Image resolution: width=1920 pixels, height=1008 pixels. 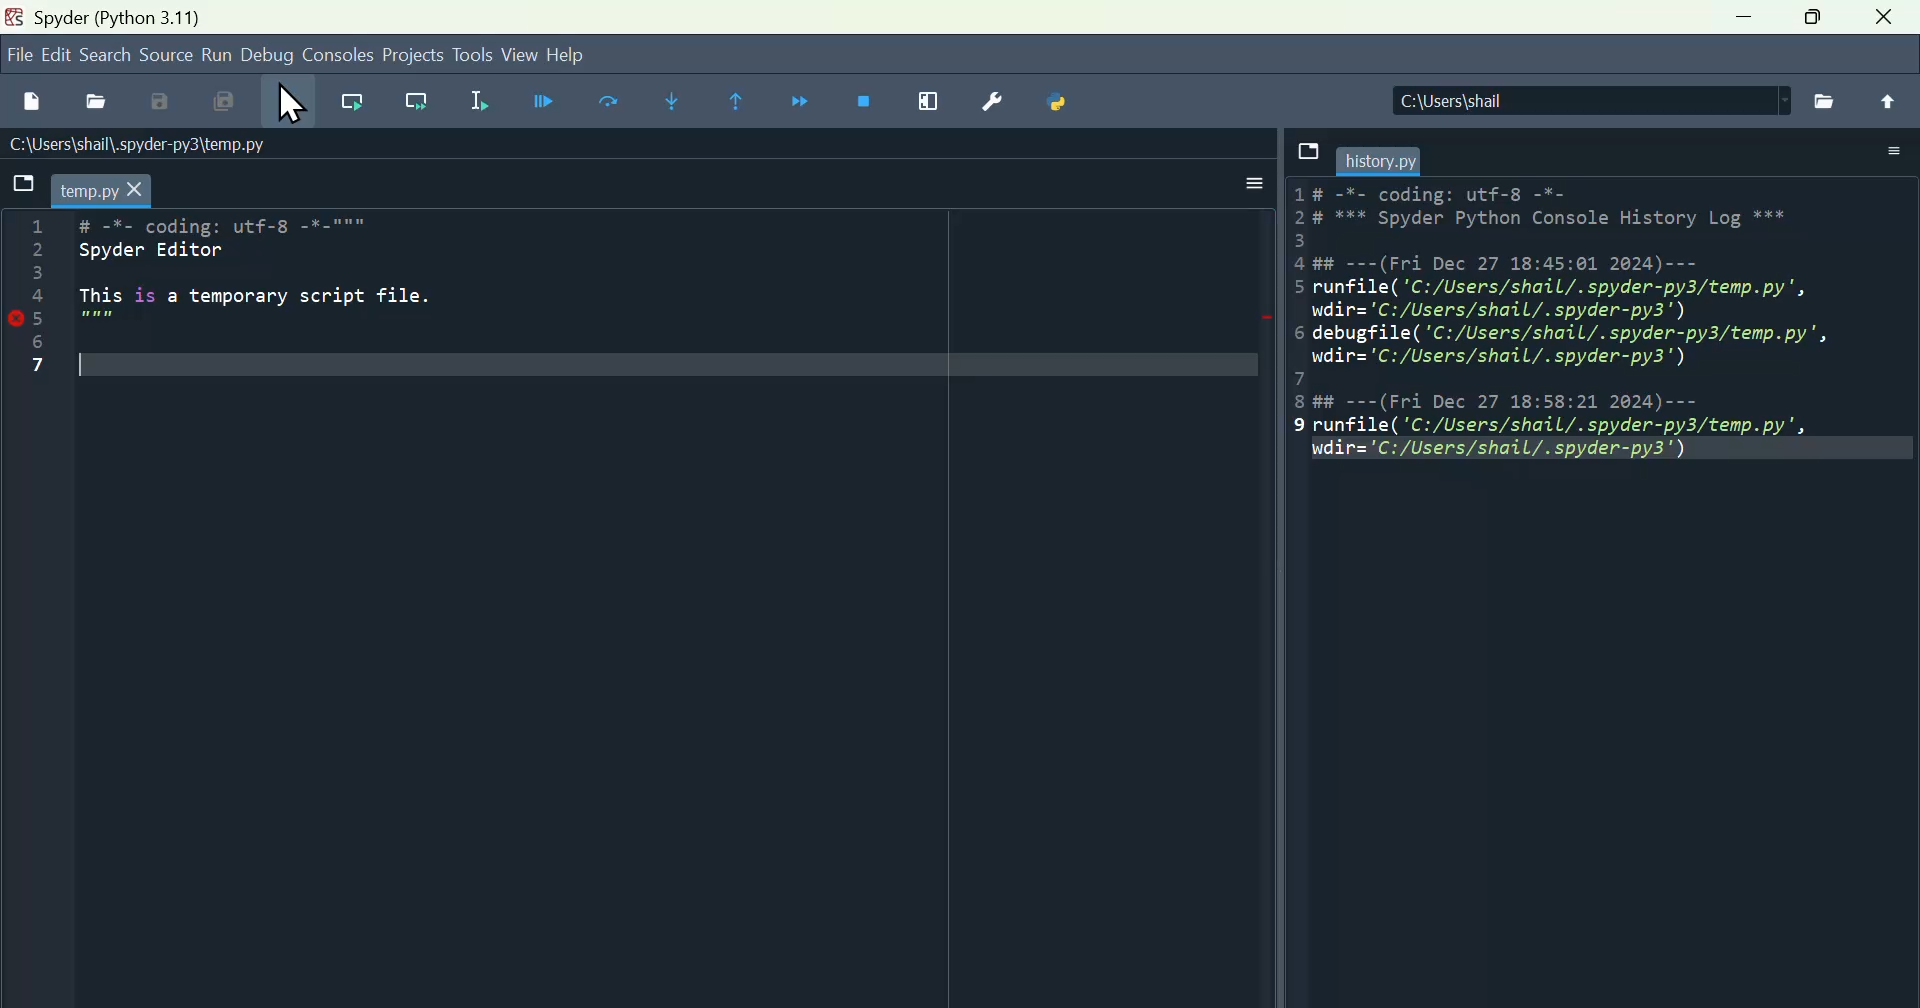 What do you see at coordinates (1383, 156) in the screenshot?
I see `filename` at bounding box center [1383, 156].